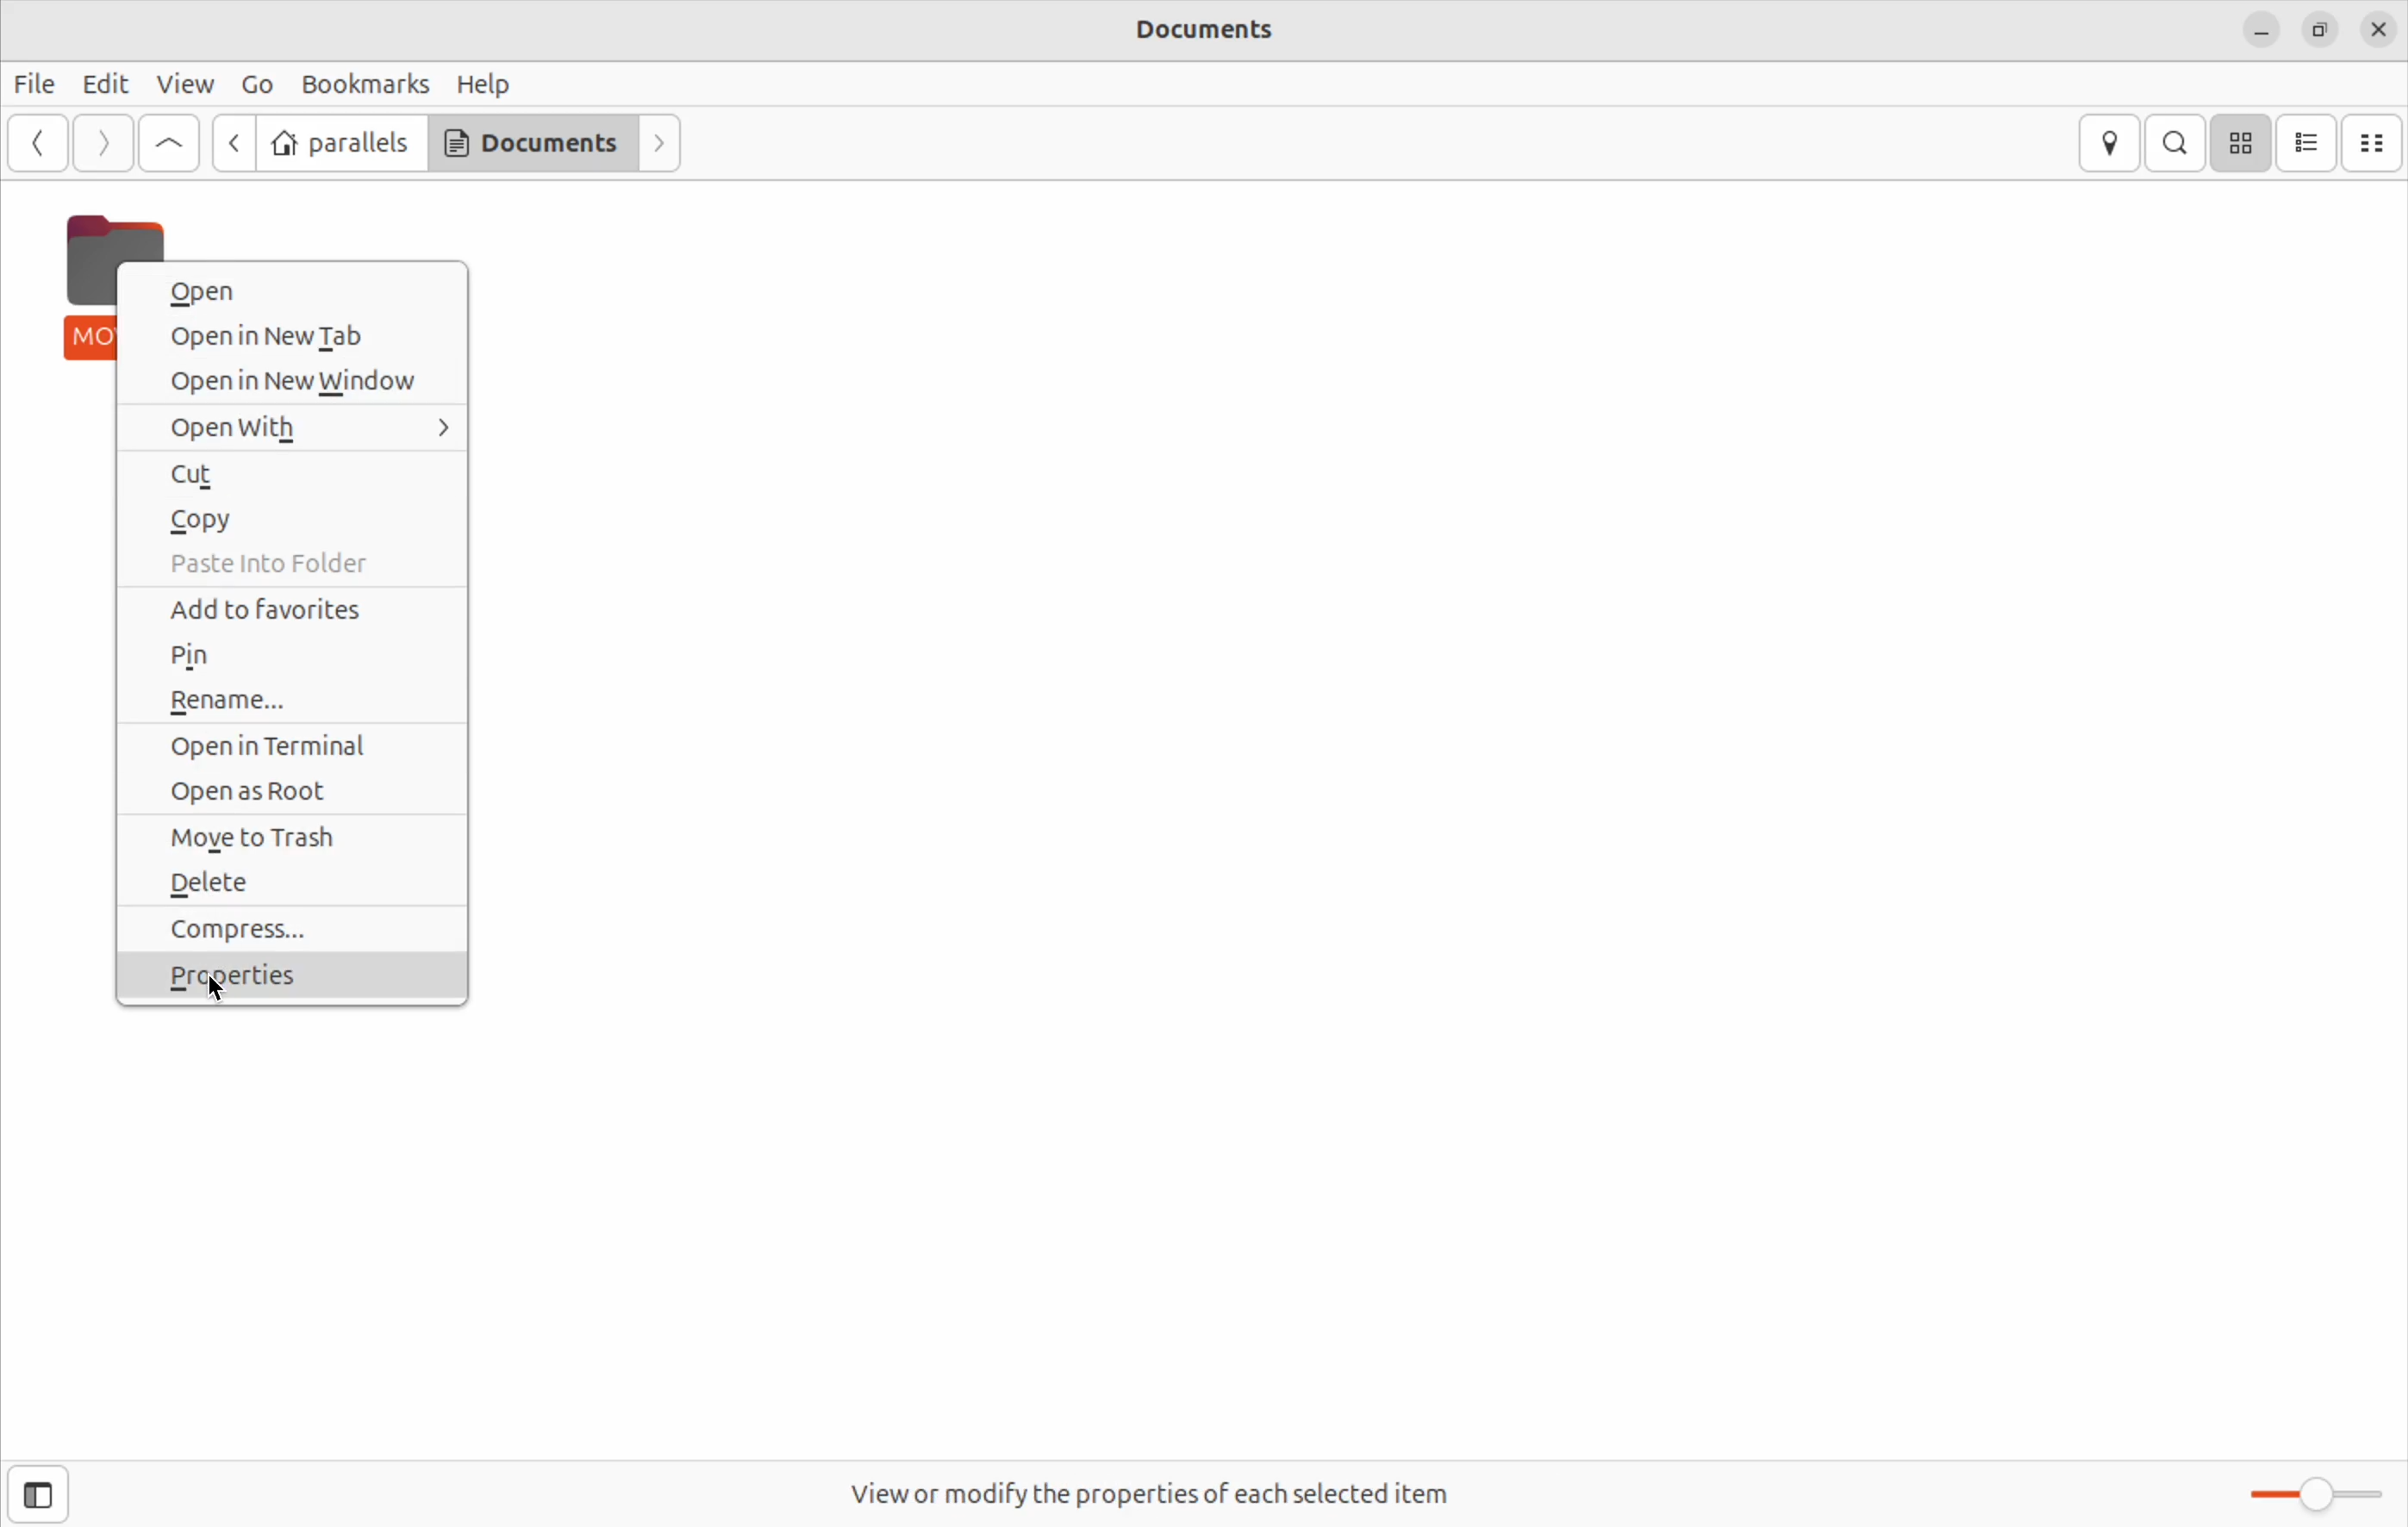 Image resolution: width=2408 pixels, height=1527 pixels. I want to click on list view, so click(2308, 140).